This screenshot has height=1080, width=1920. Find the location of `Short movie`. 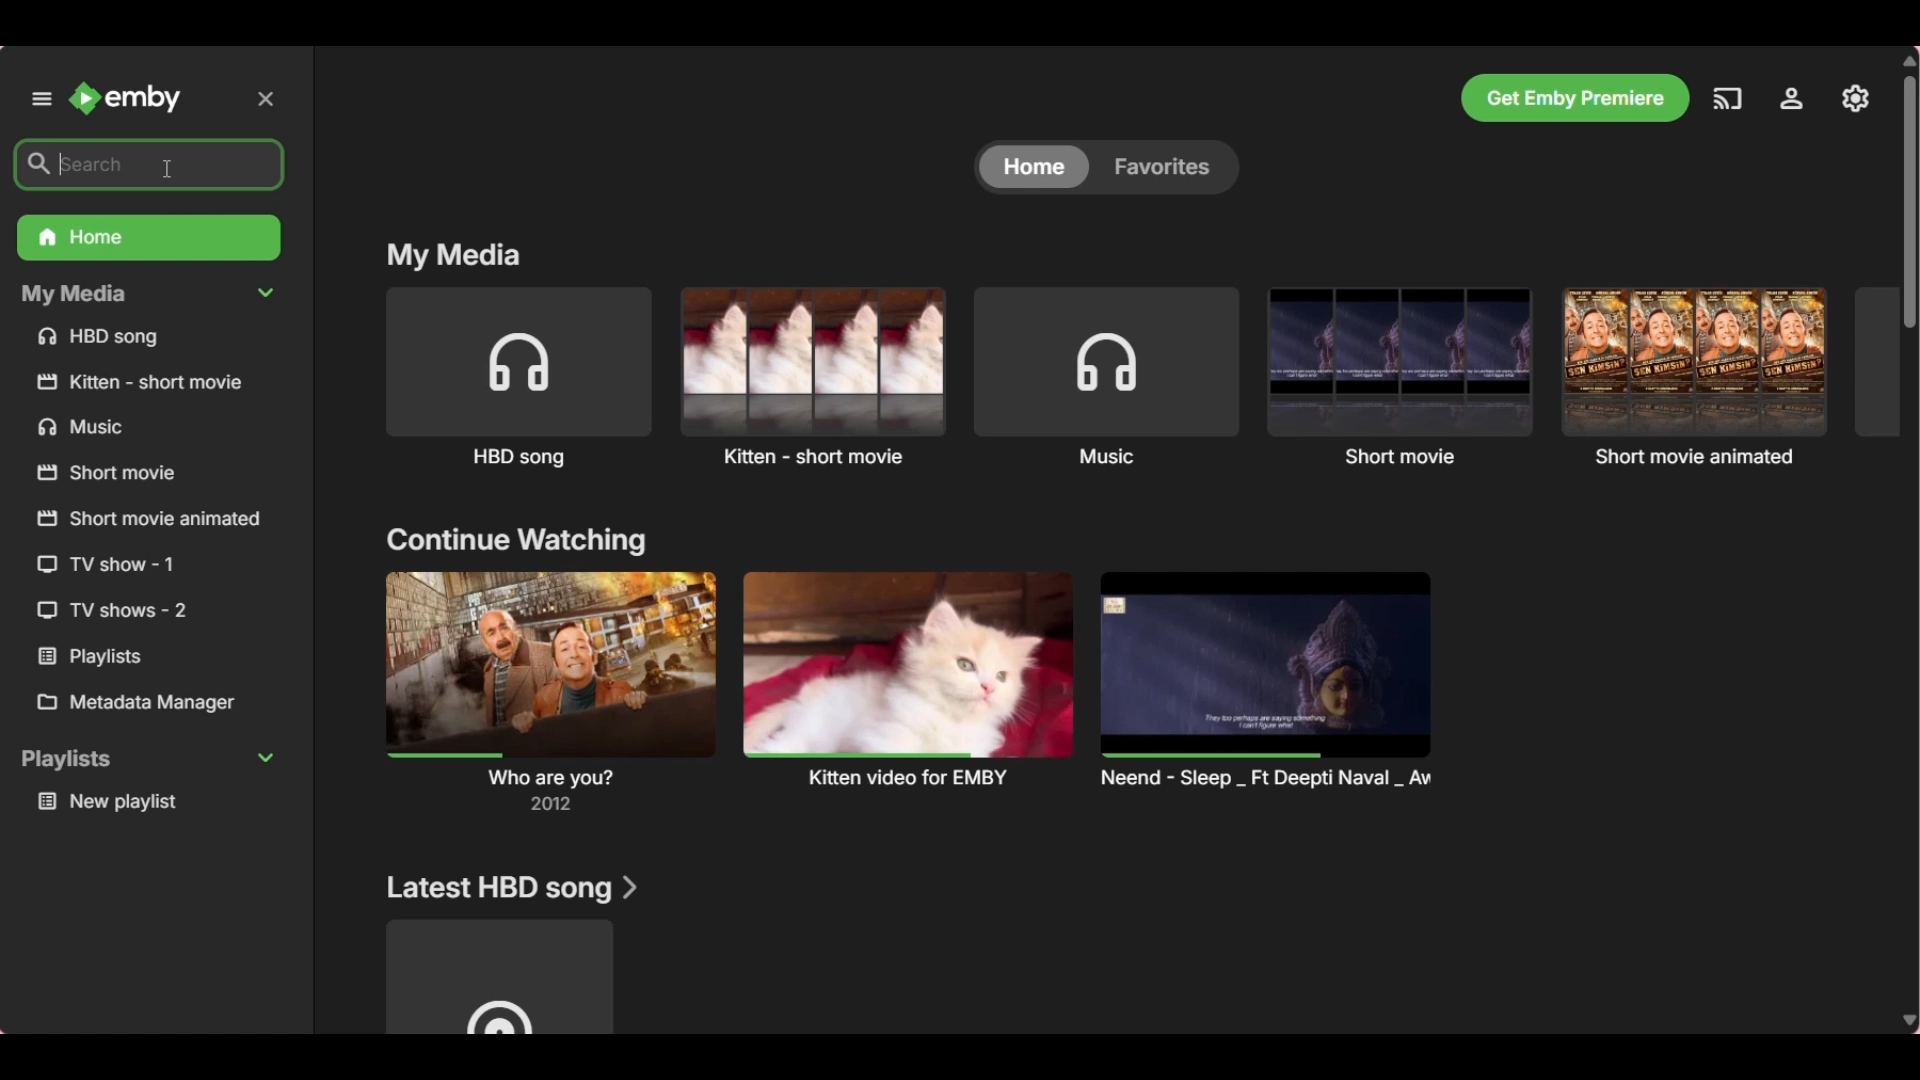

Short movie is located at coordinates (1401, 376).